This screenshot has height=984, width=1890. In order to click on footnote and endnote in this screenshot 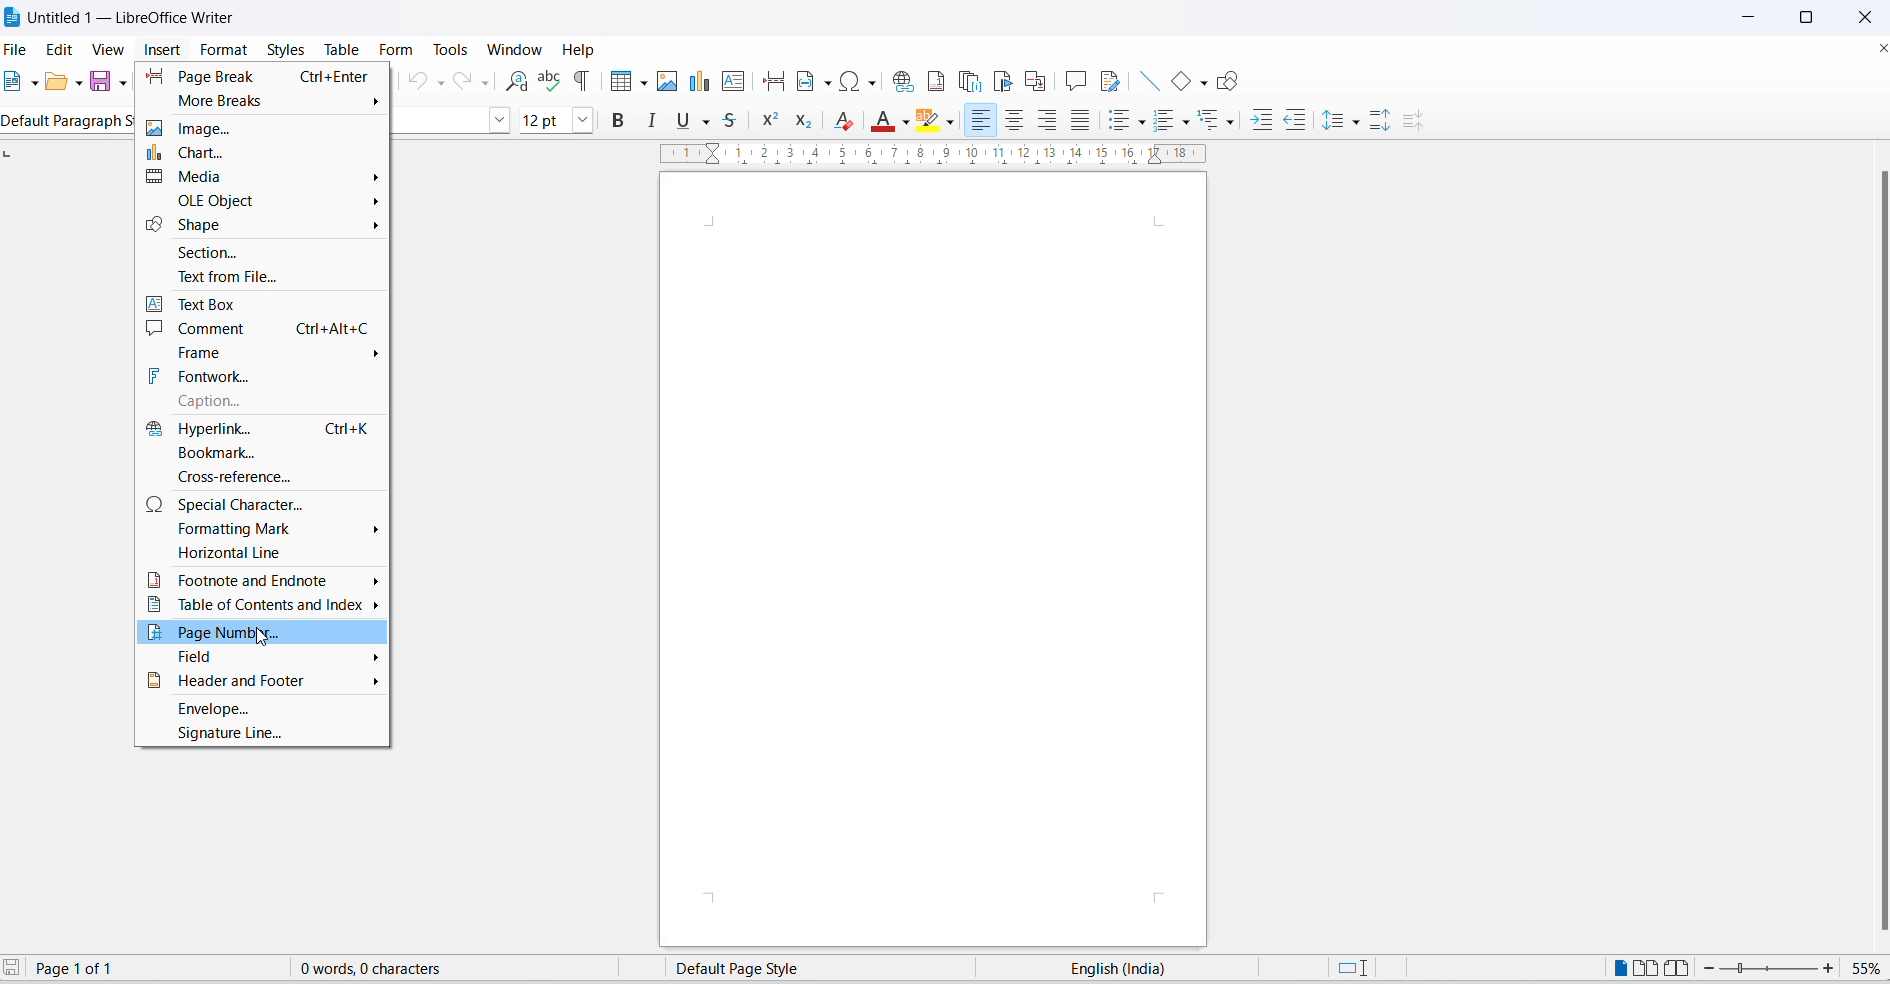, I will do `click(258, 579)`.